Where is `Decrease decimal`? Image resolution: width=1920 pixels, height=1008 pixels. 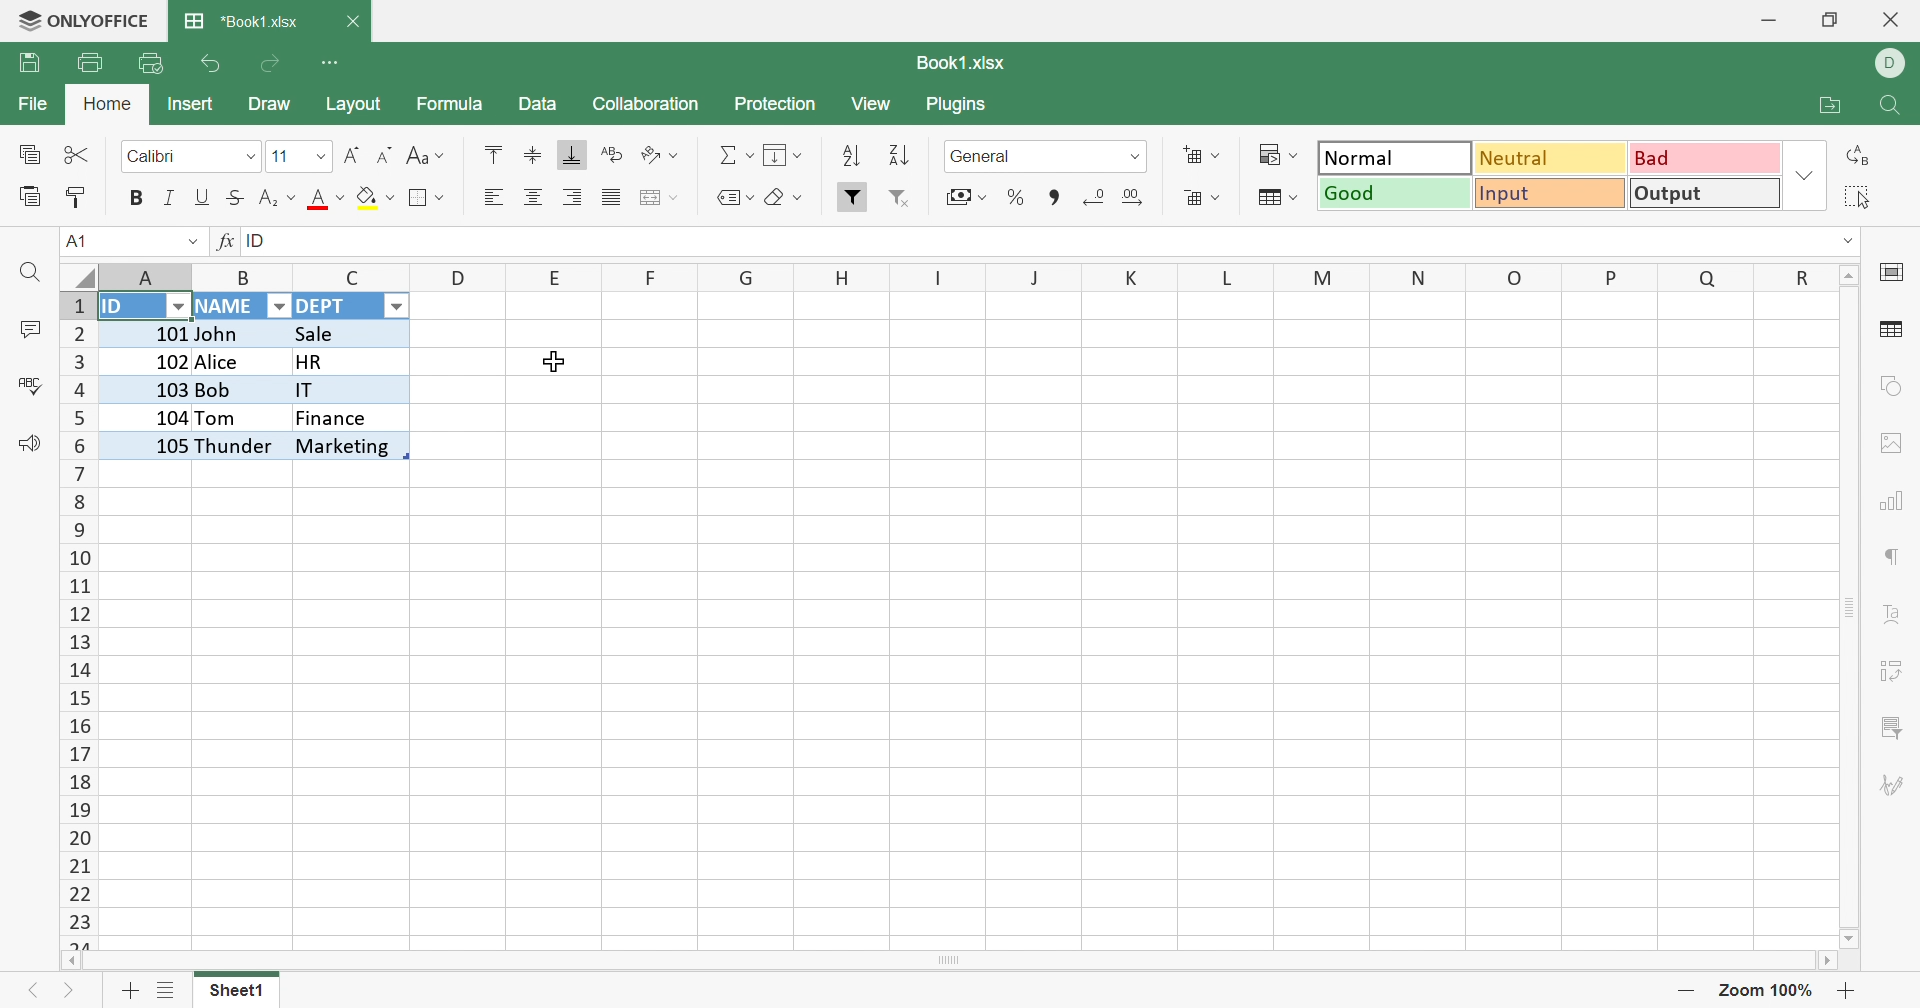 Decrease decimal is located at coordinates (1095, 198).